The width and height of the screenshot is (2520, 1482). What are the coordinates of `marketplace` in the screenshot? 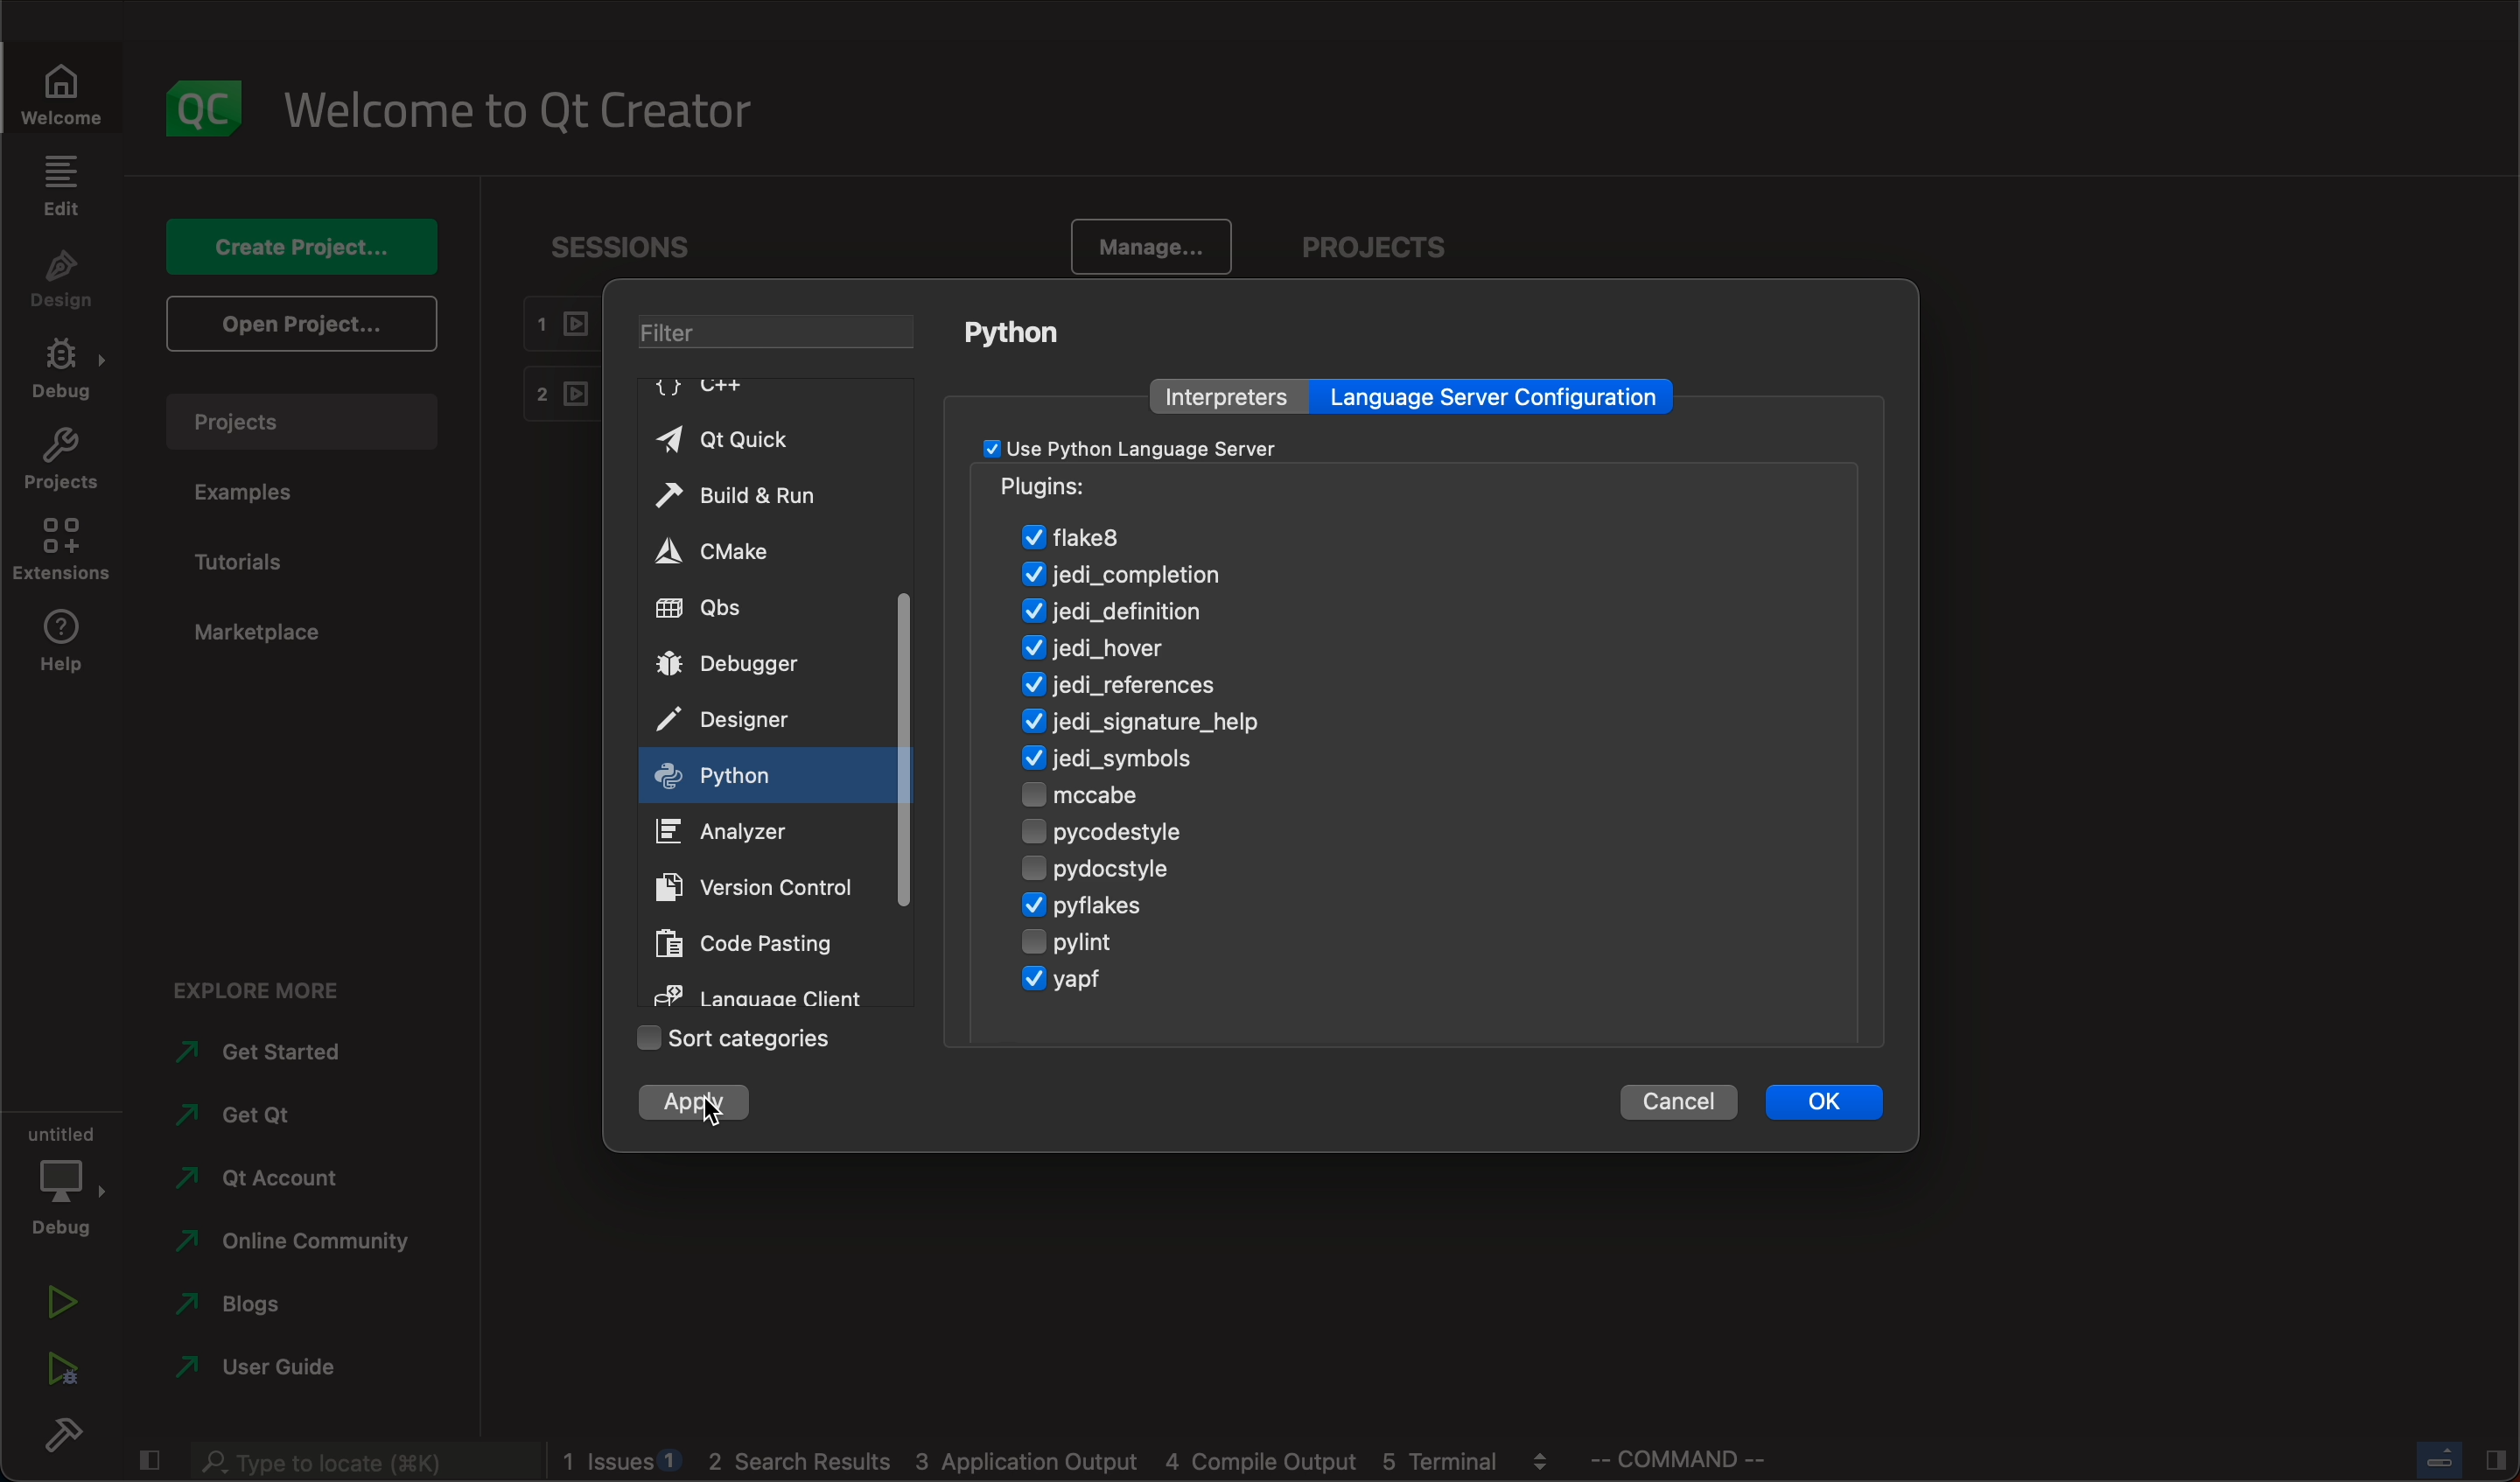 It's located at (269, 635).